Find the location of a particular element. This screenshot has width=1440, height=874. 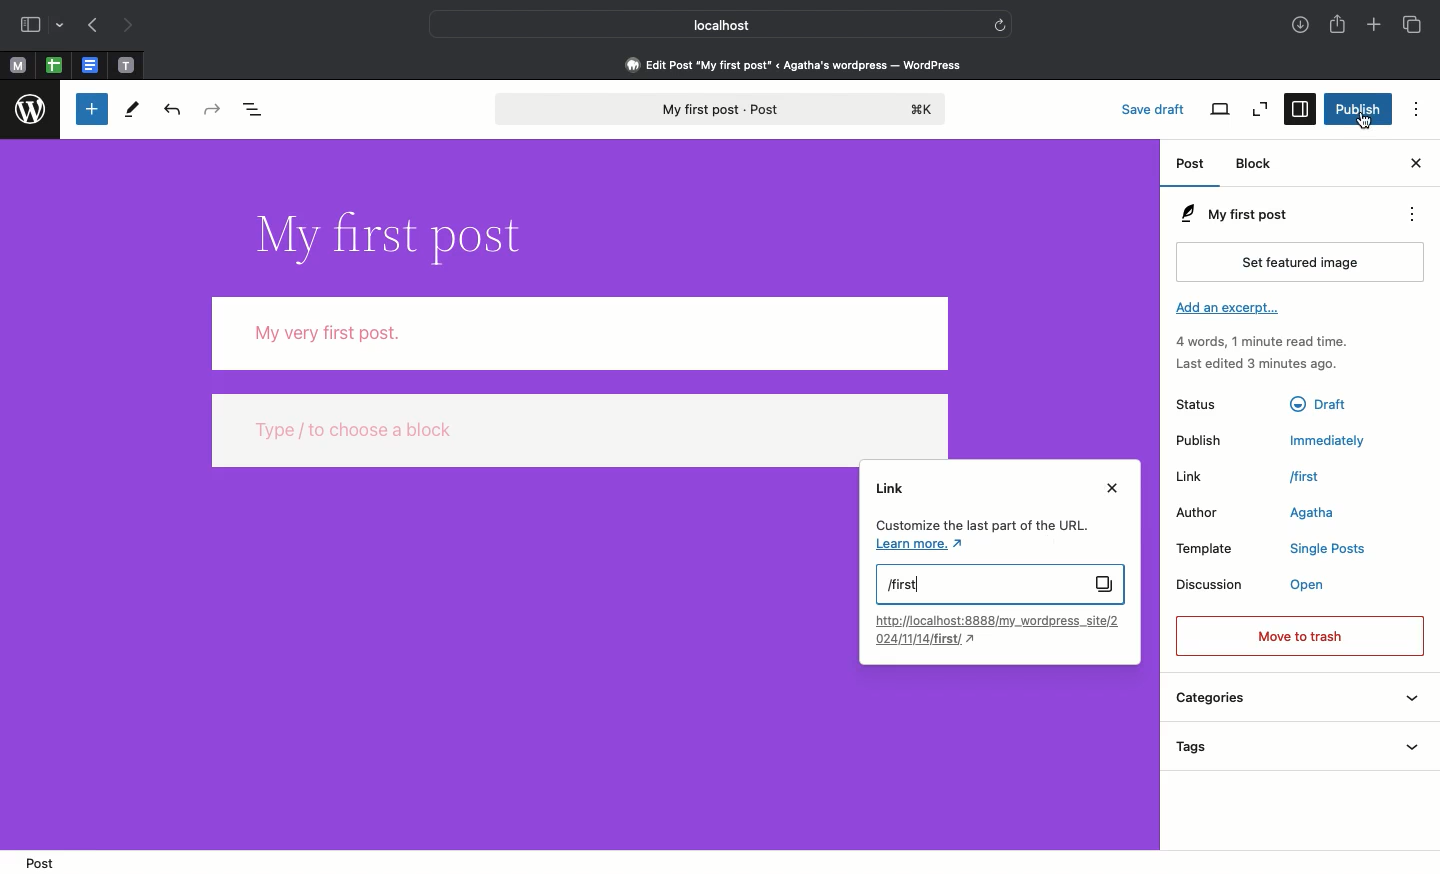

Actions is located at coordinates (1410, 214).